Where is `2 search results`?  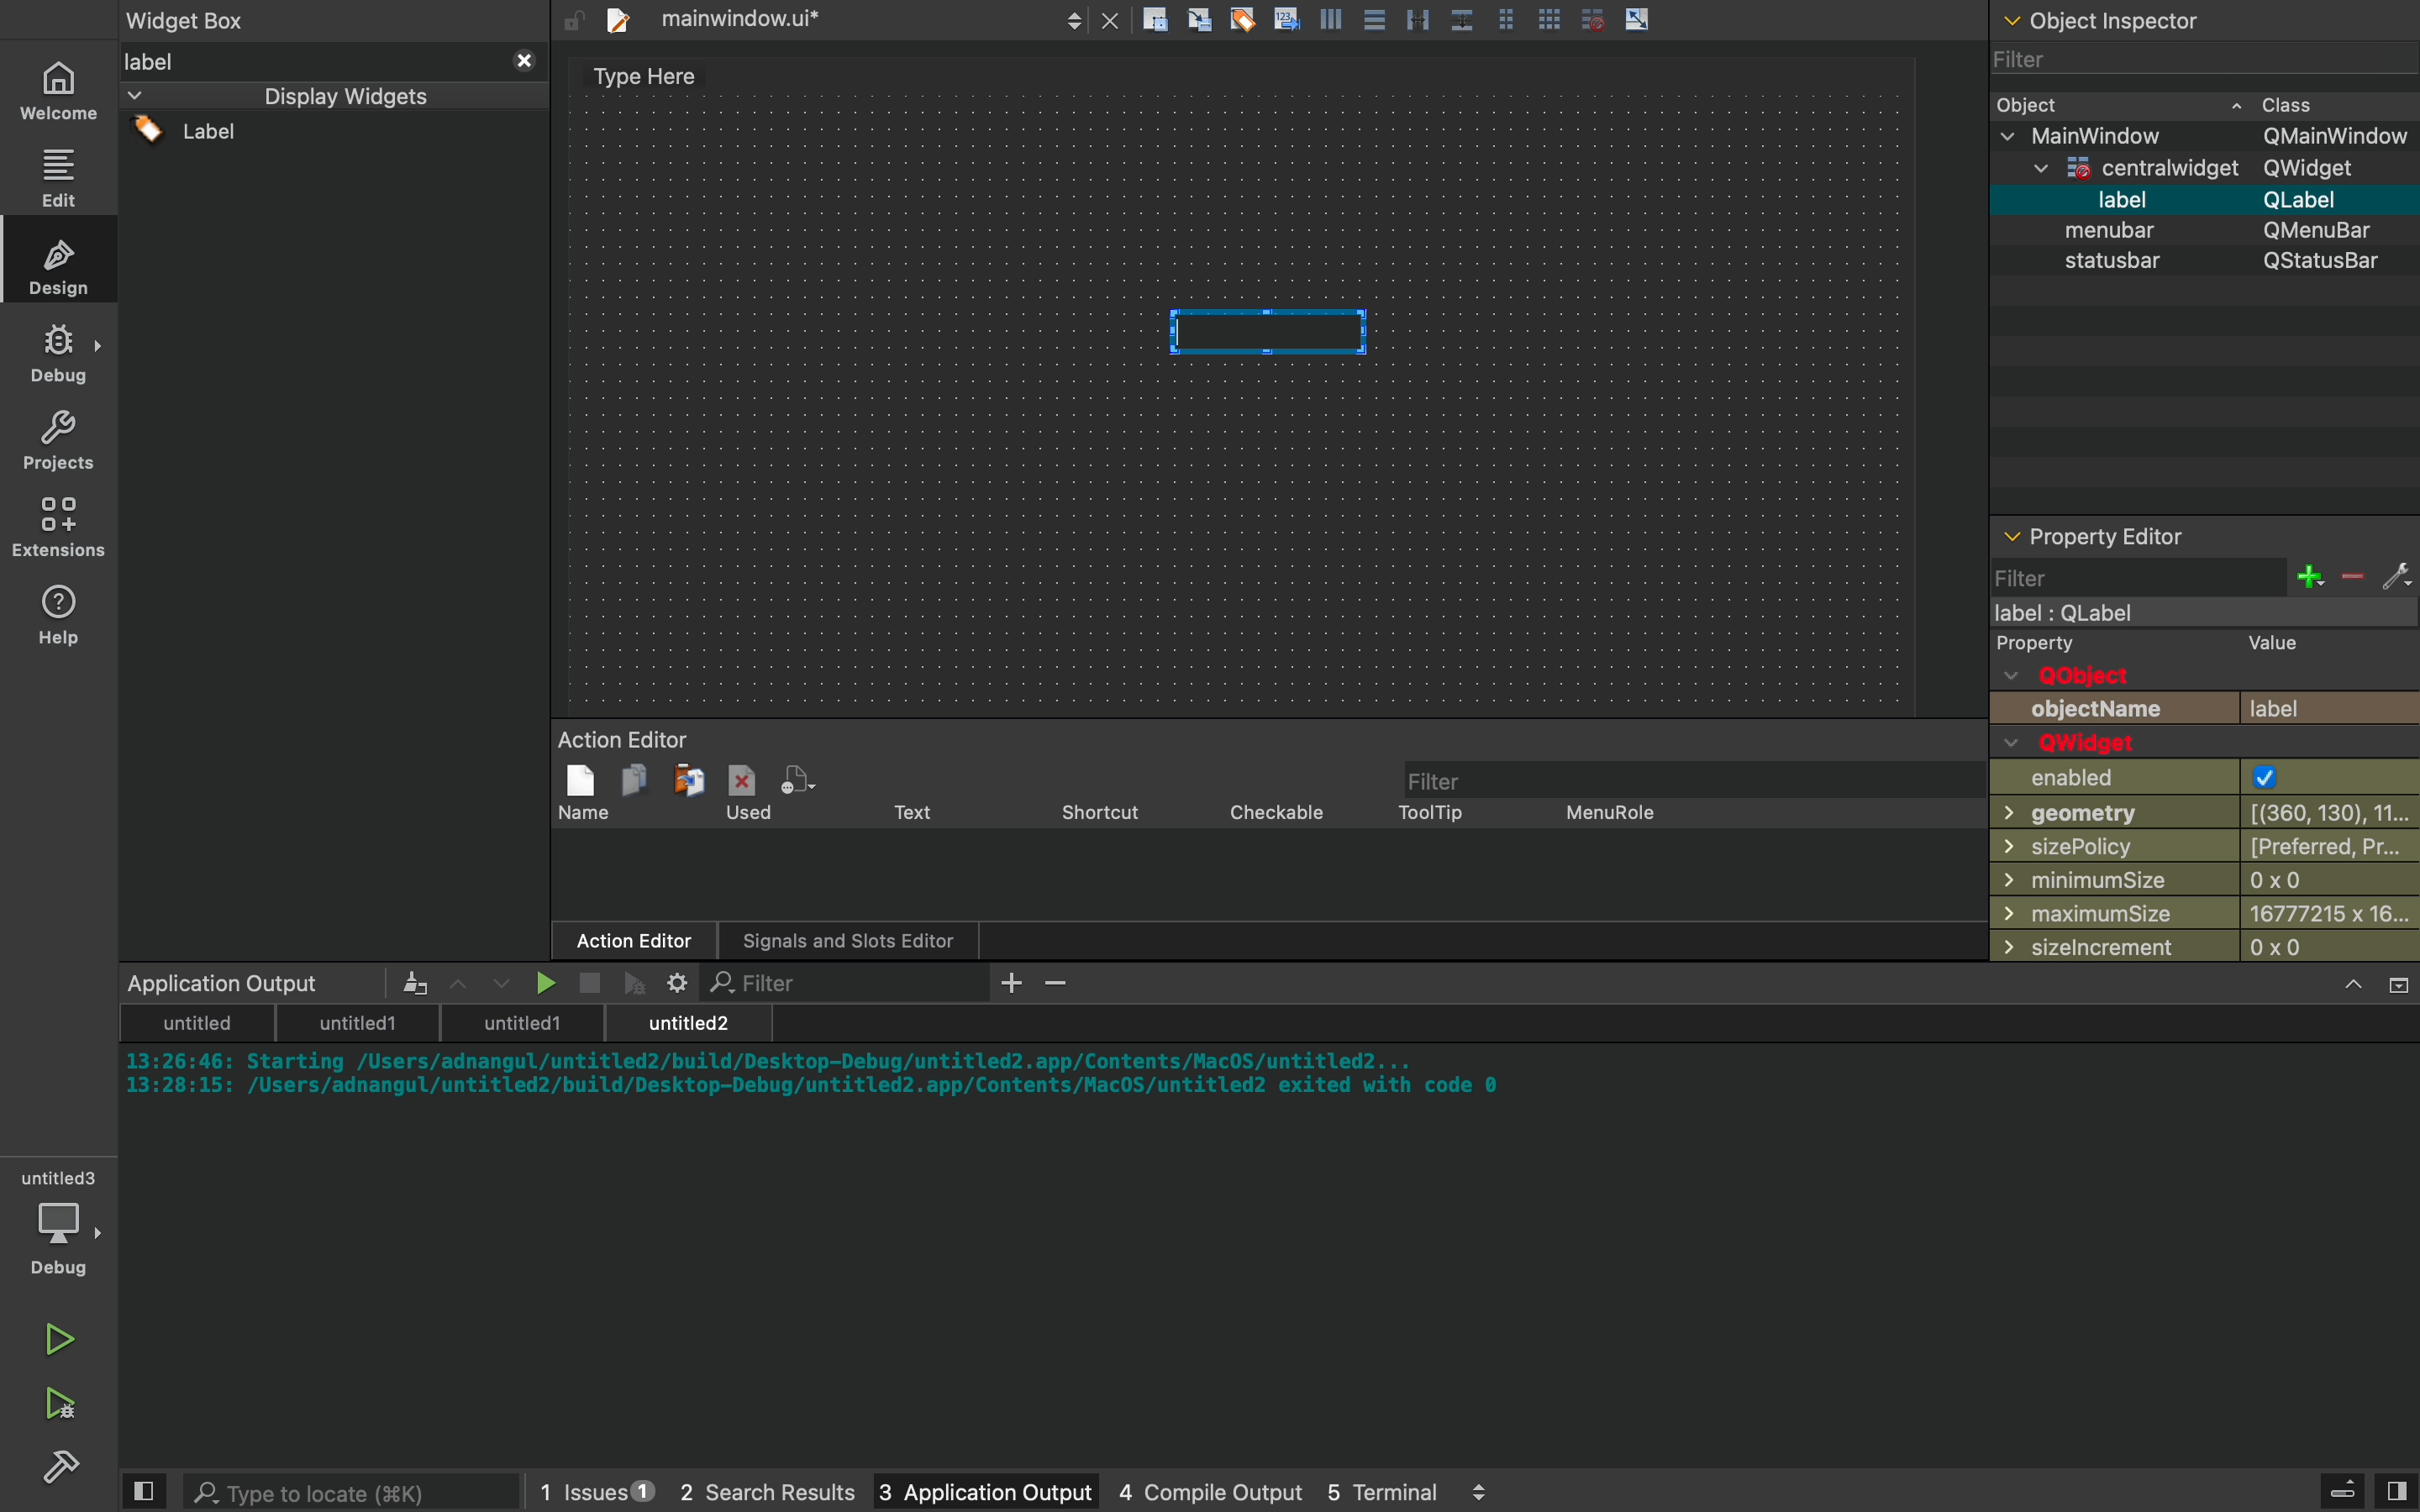
2 search results is located at coordinates (745, 1493).